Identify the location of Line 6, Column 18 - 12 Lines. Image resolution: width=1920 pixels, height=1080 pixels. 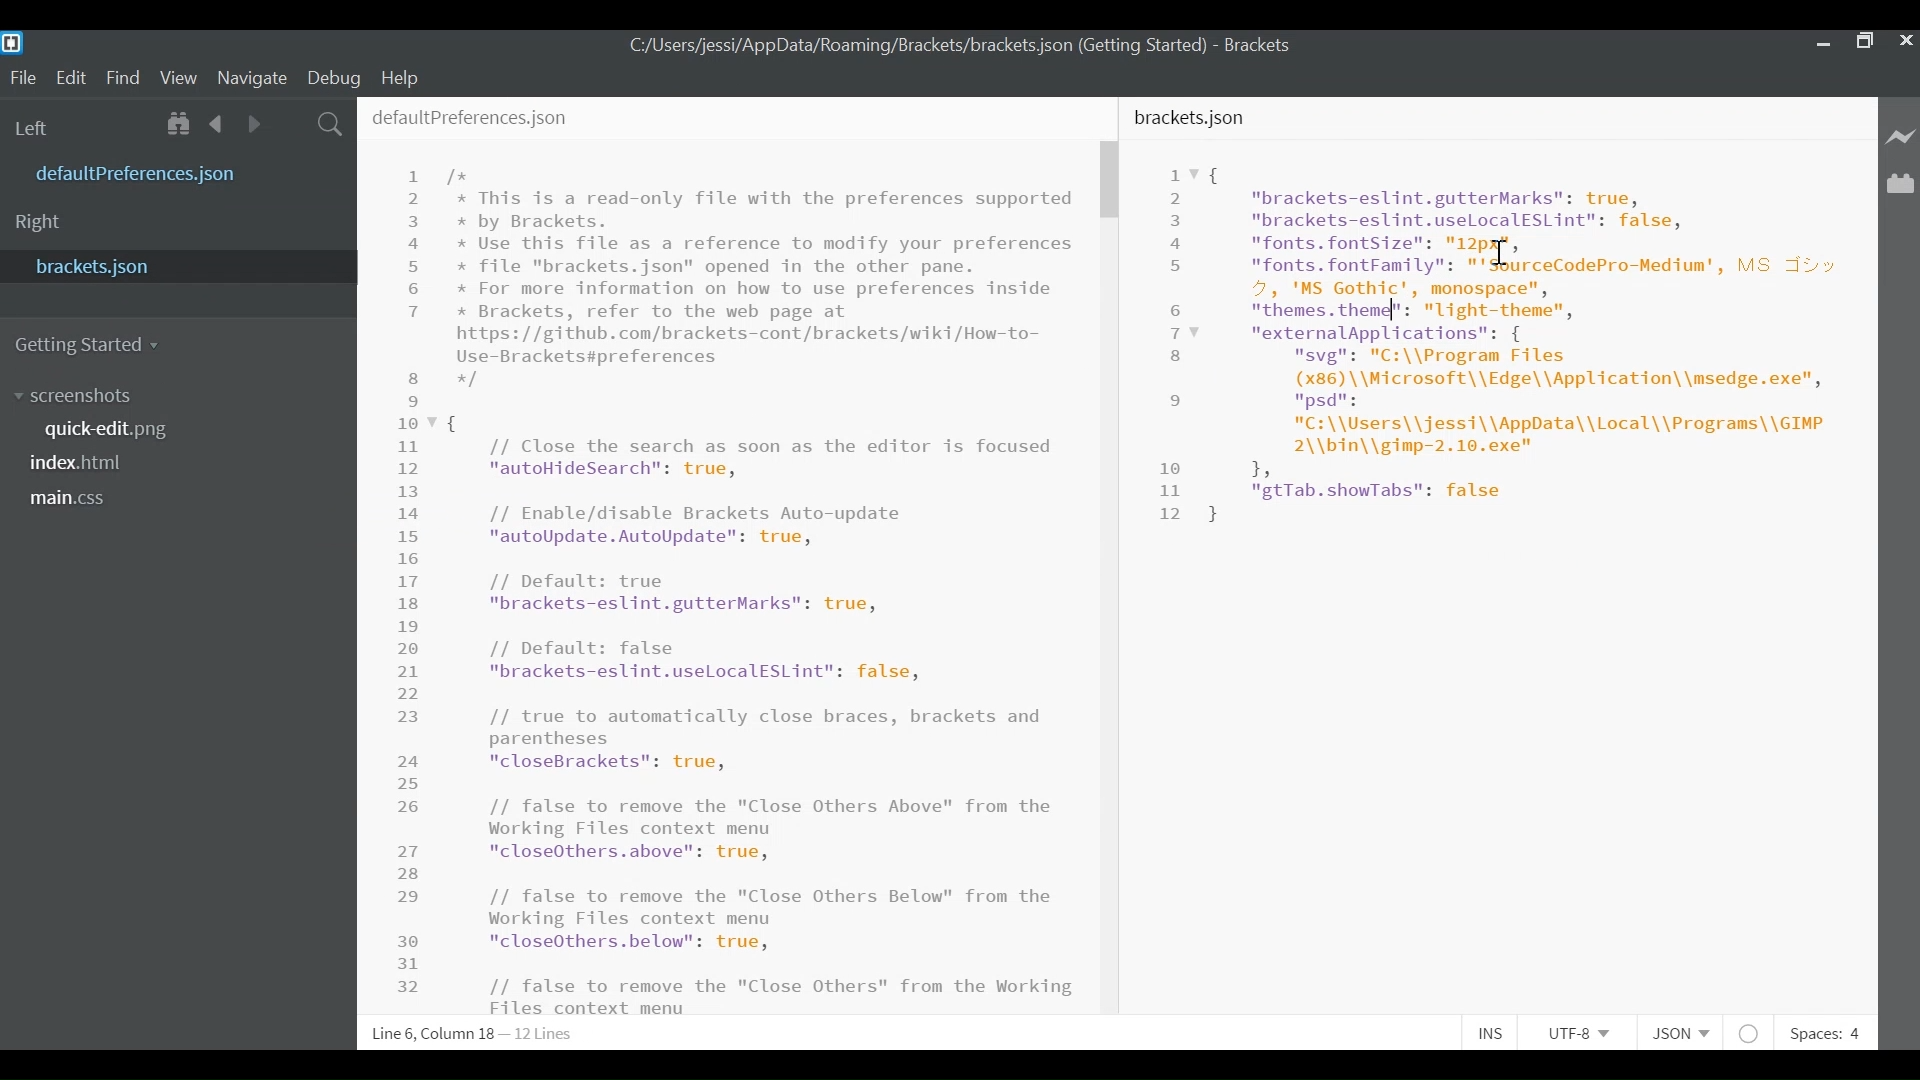
(476, 1034).